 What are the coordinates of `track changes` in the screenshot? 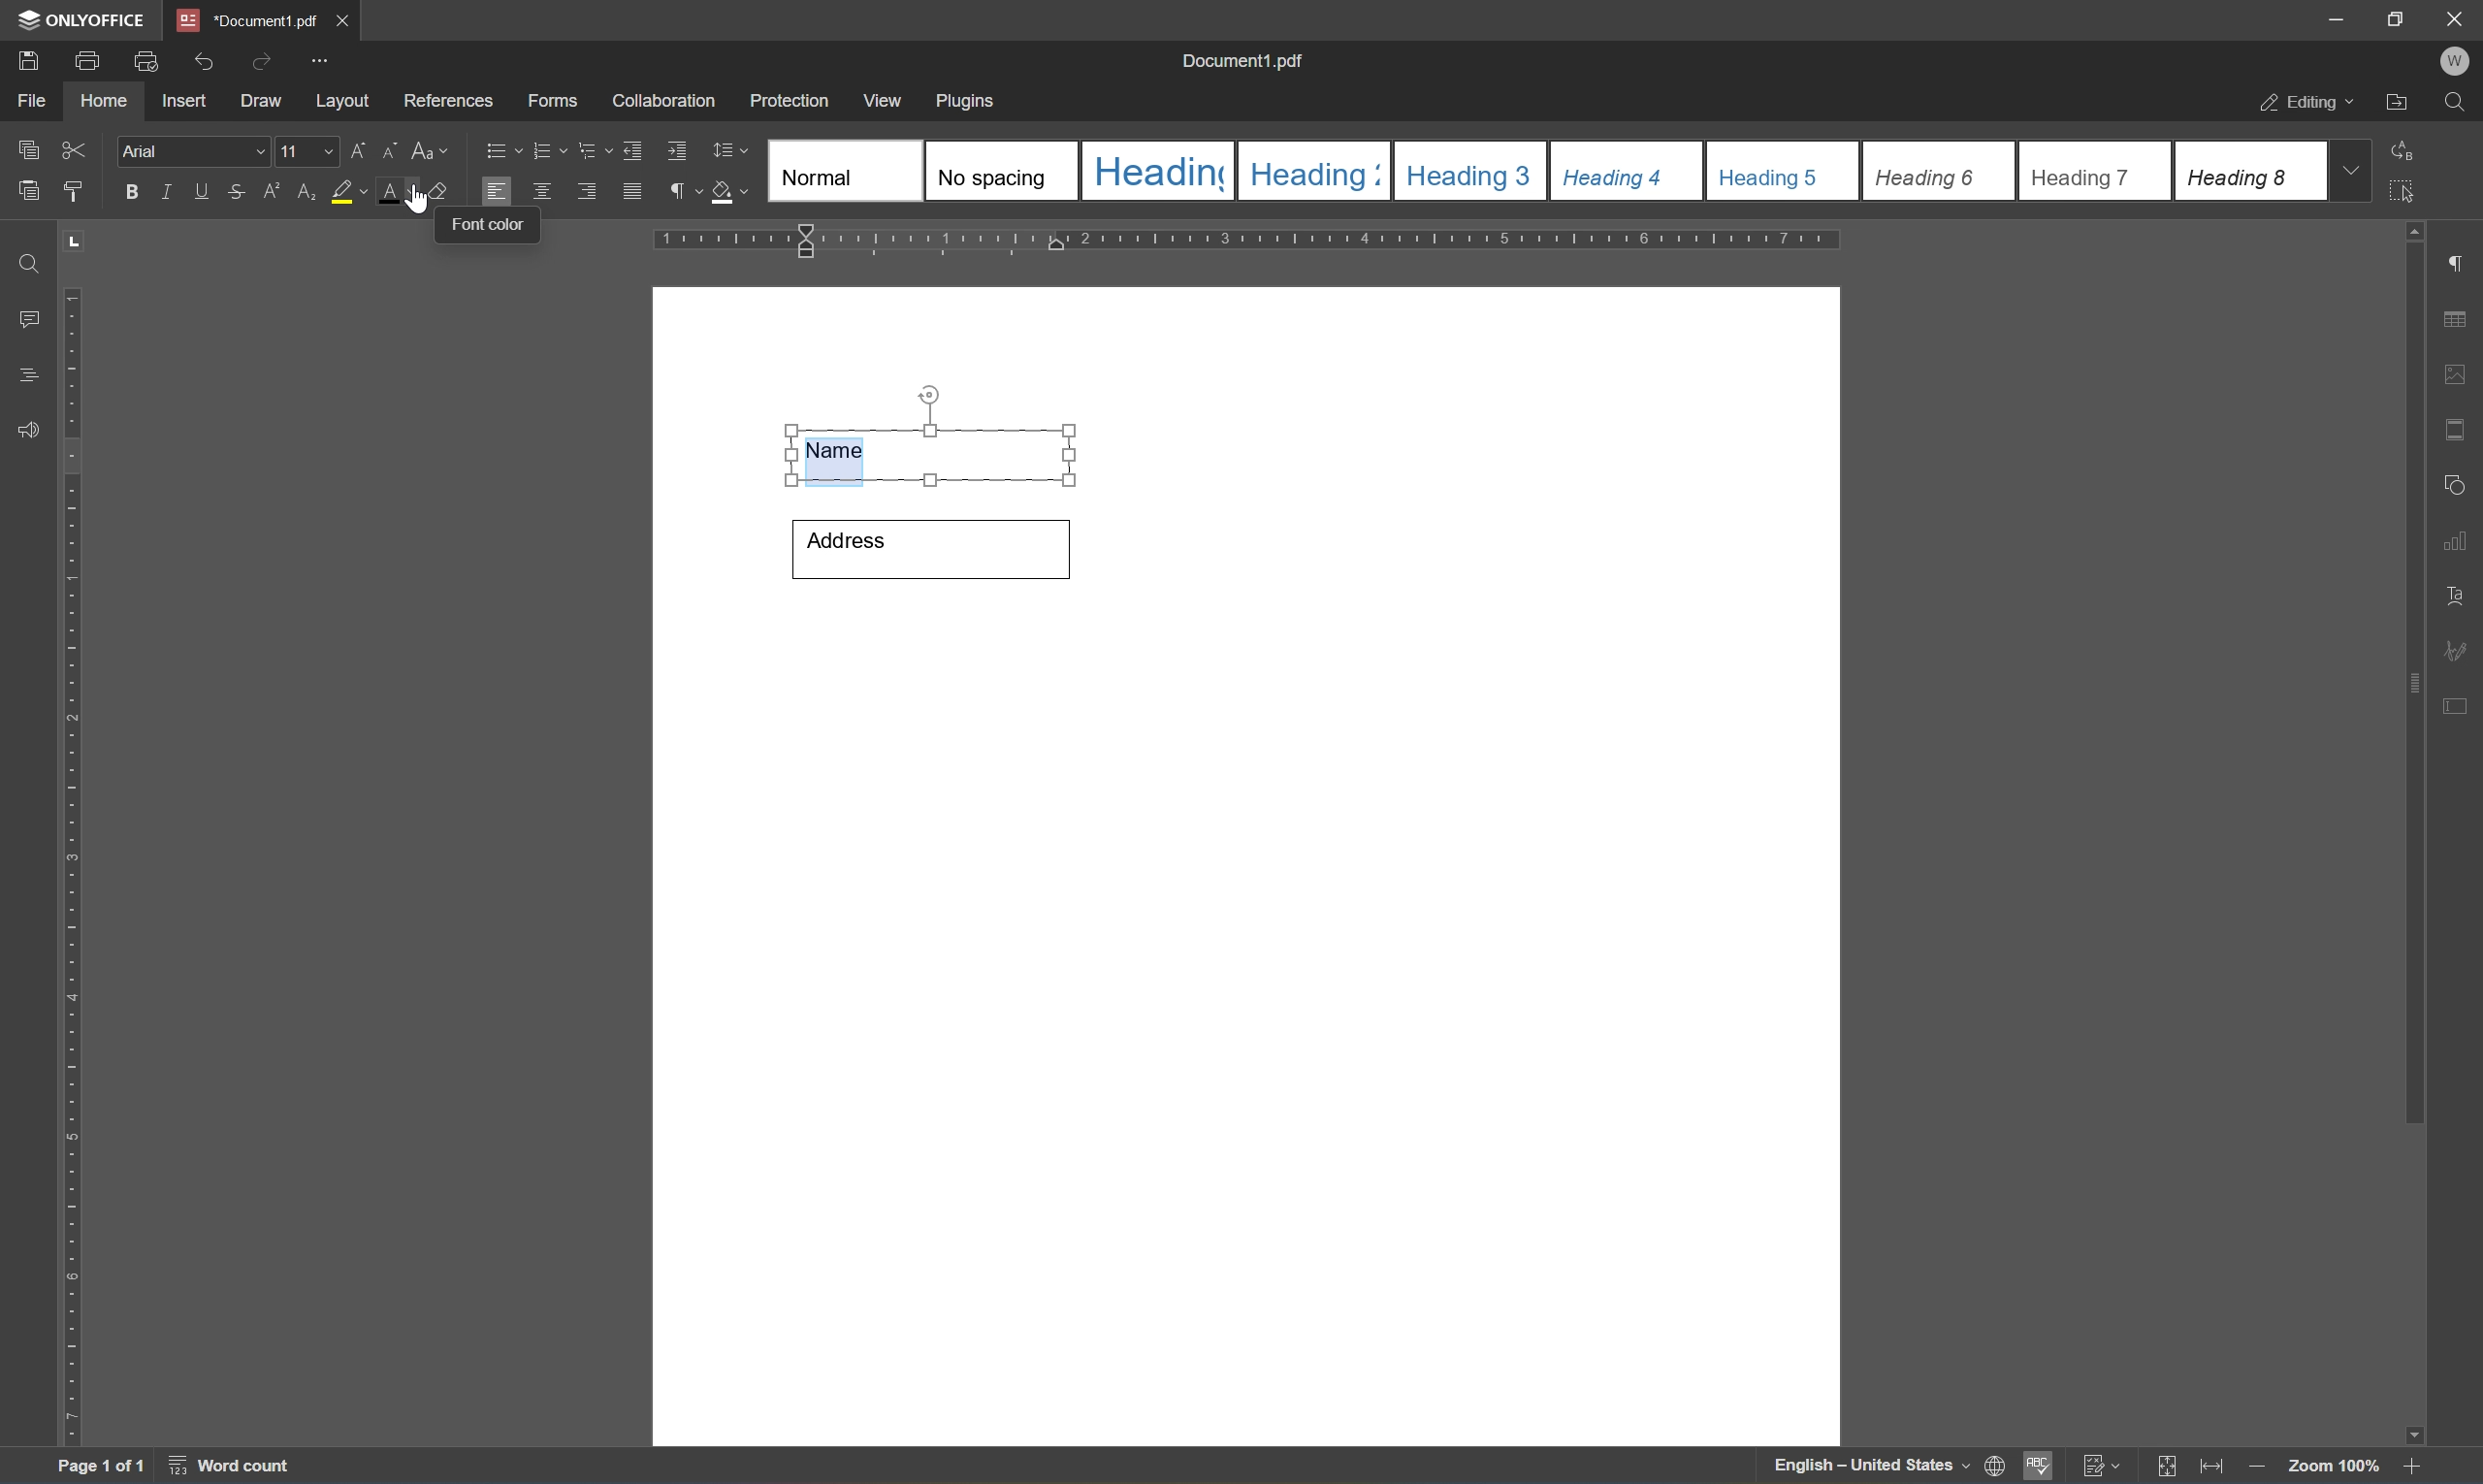 It's located at (2103, 1466).